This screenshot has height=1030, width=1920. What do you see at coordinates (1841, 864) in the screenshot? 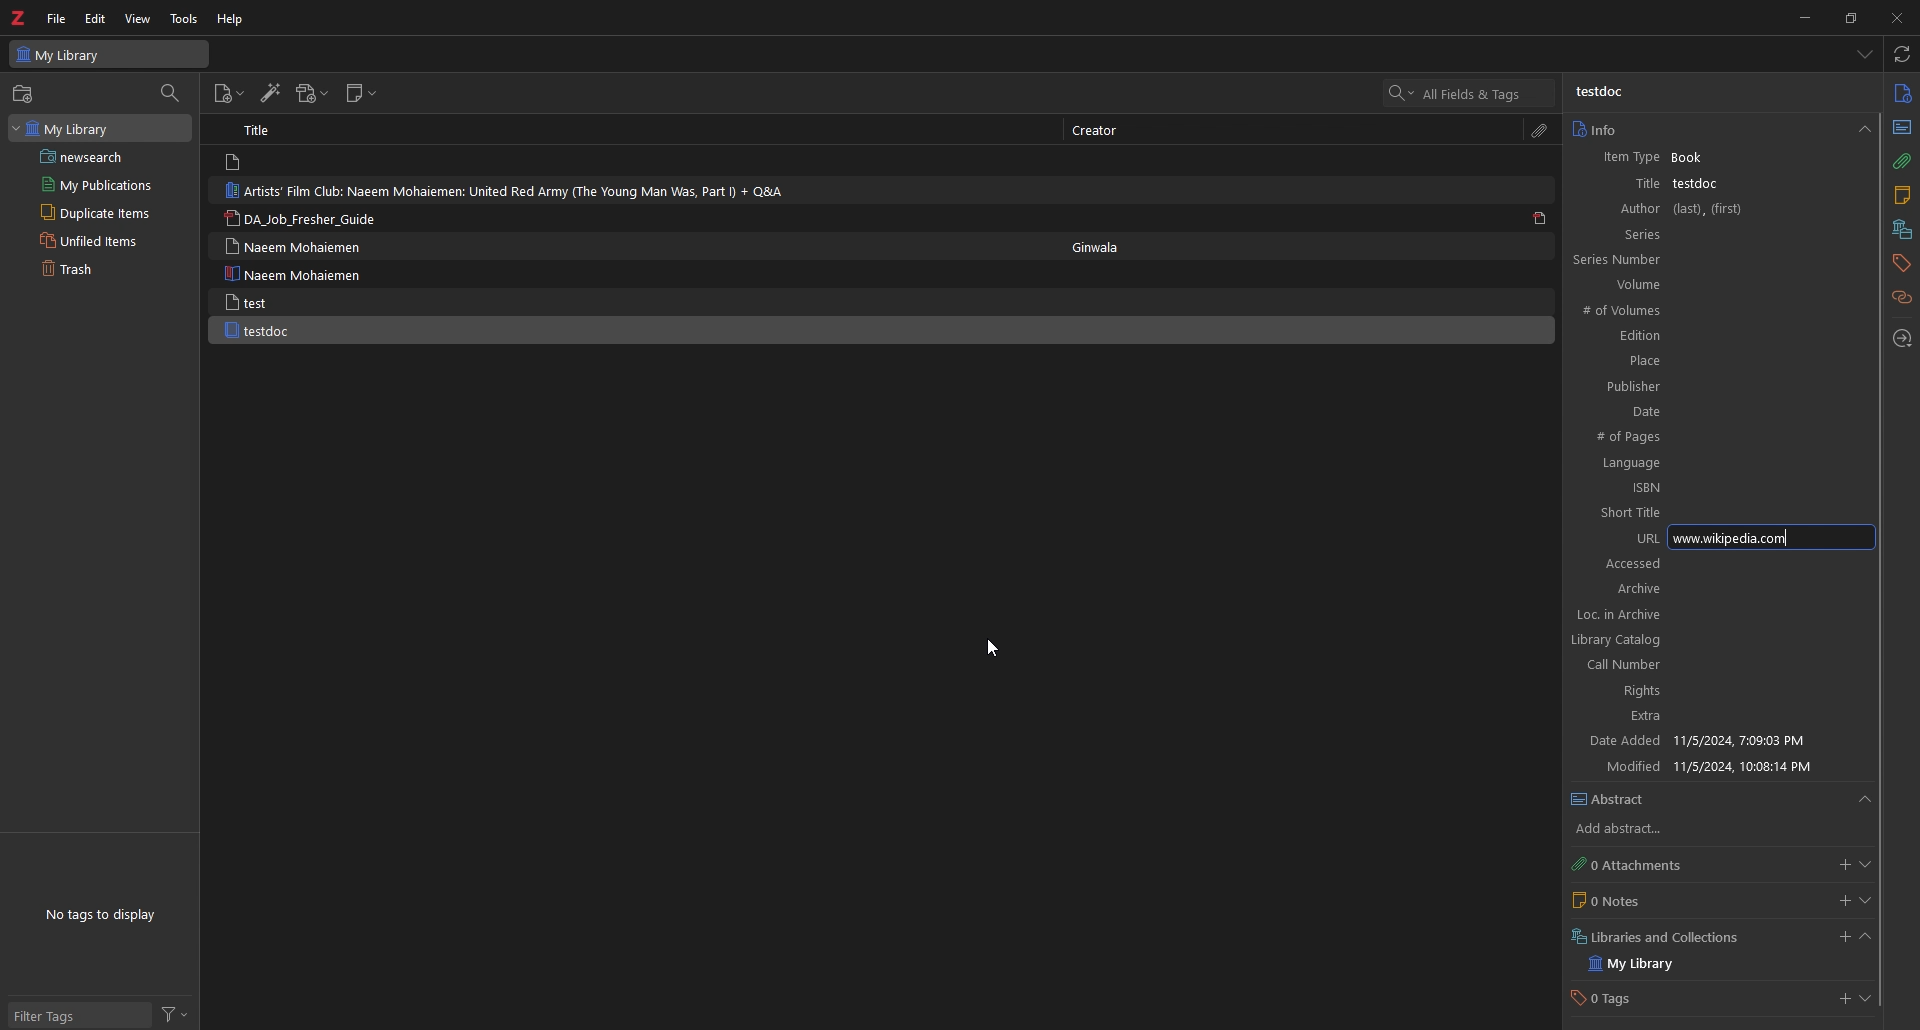
I see `add attachments` at bounding box center [1841, 864].